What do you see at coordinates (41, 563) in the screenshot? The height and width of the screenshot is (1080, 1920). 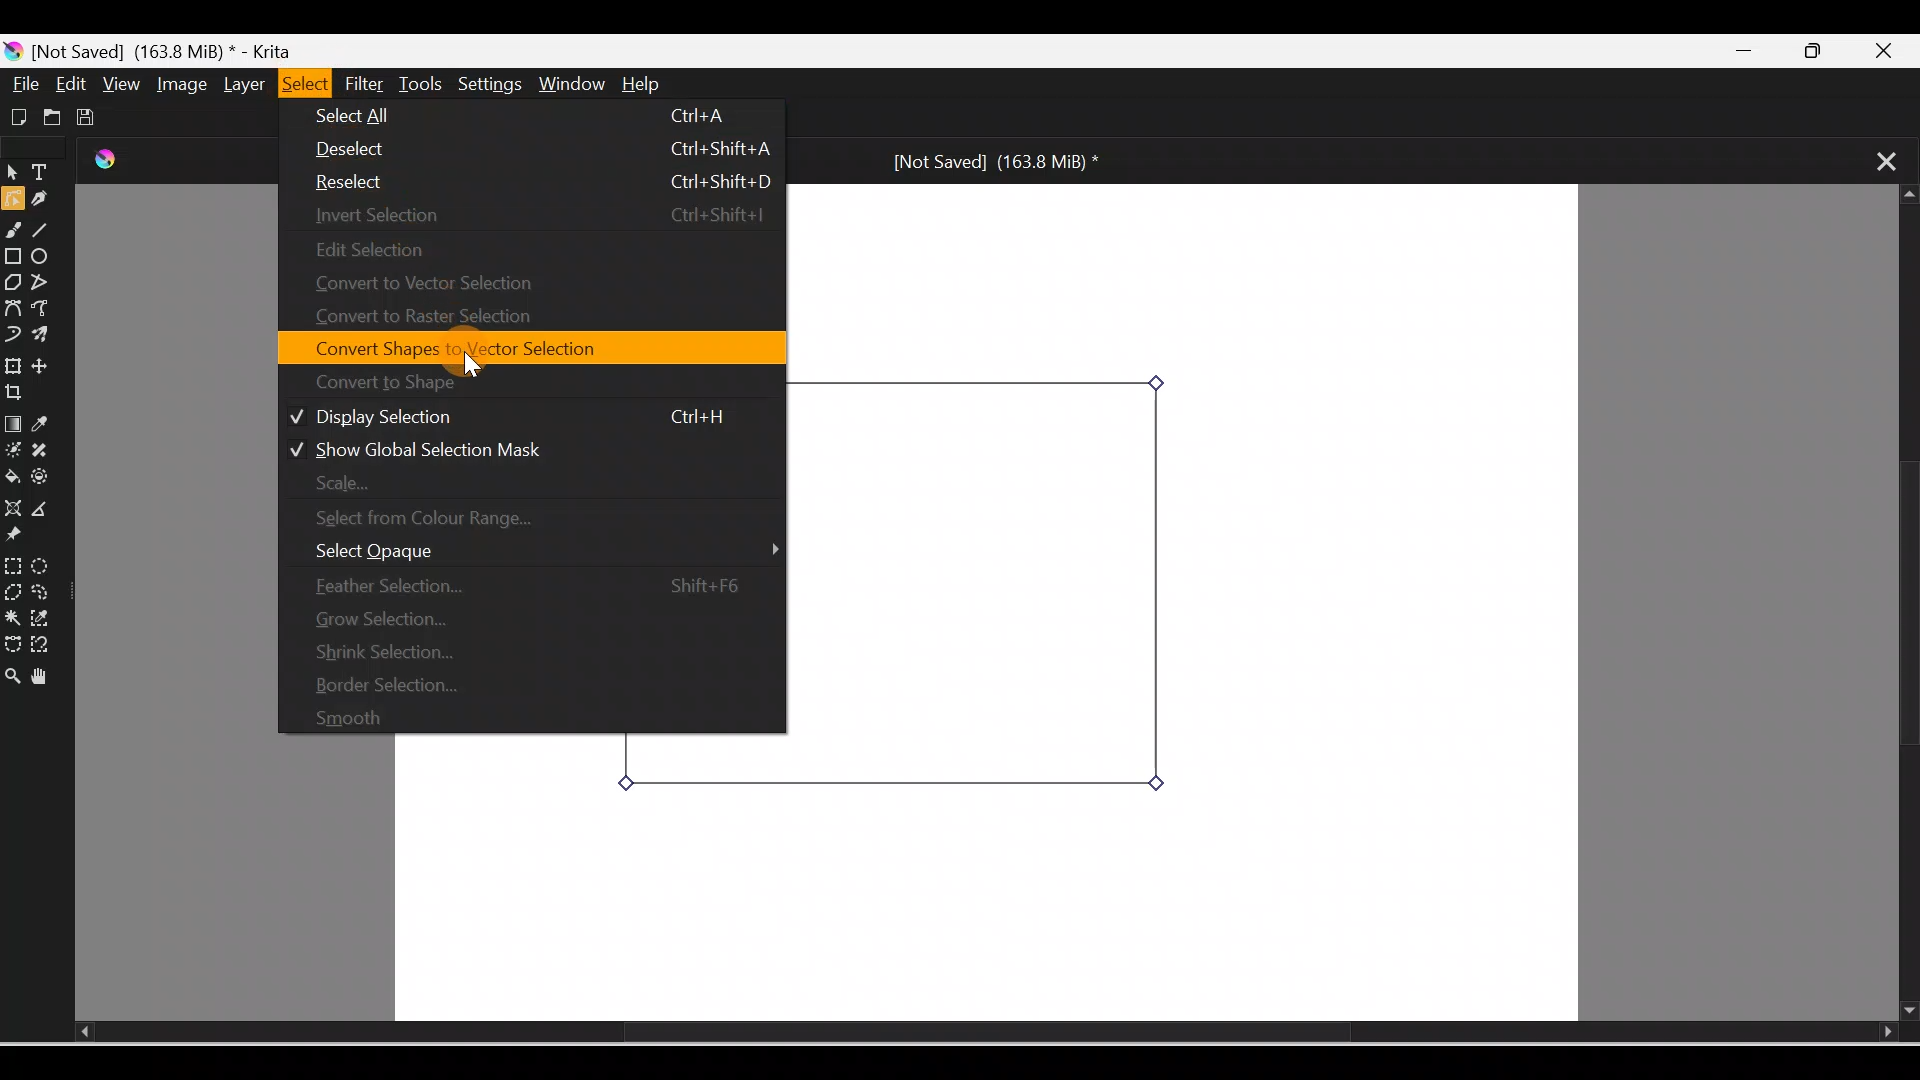 I see `Elliptical selection tool` at bounding box center [41, 563].